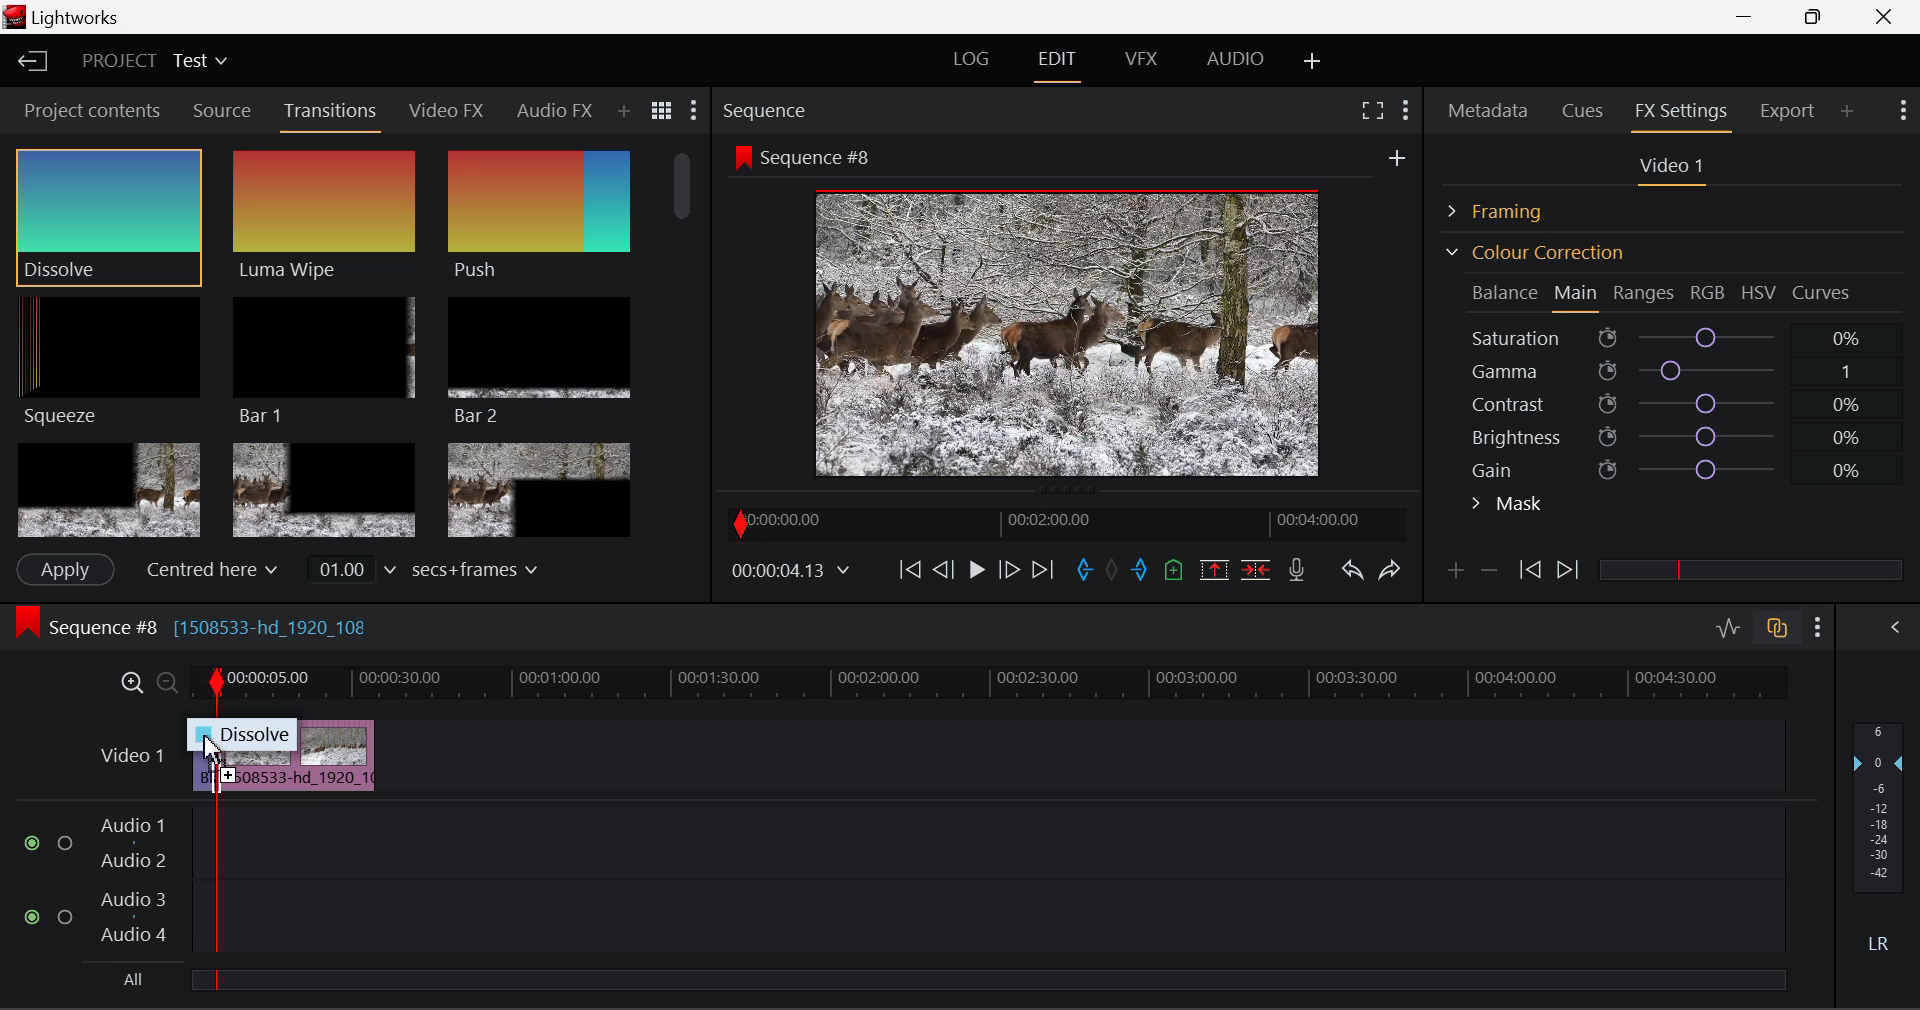  I want to click on Undo, so click(1351, 574).